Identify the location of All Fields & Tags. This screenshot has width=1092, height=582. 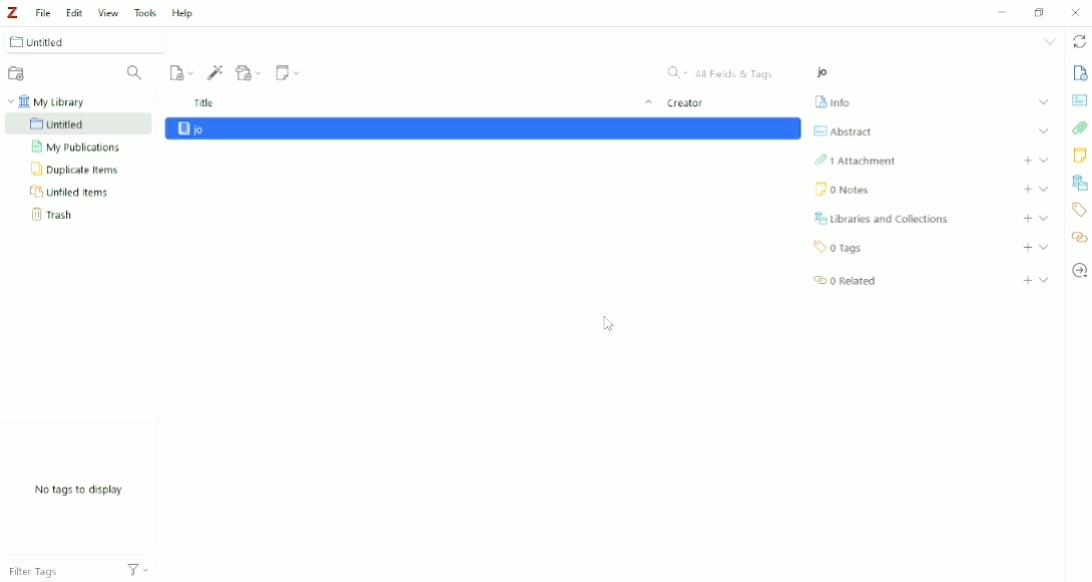
(723, 71).